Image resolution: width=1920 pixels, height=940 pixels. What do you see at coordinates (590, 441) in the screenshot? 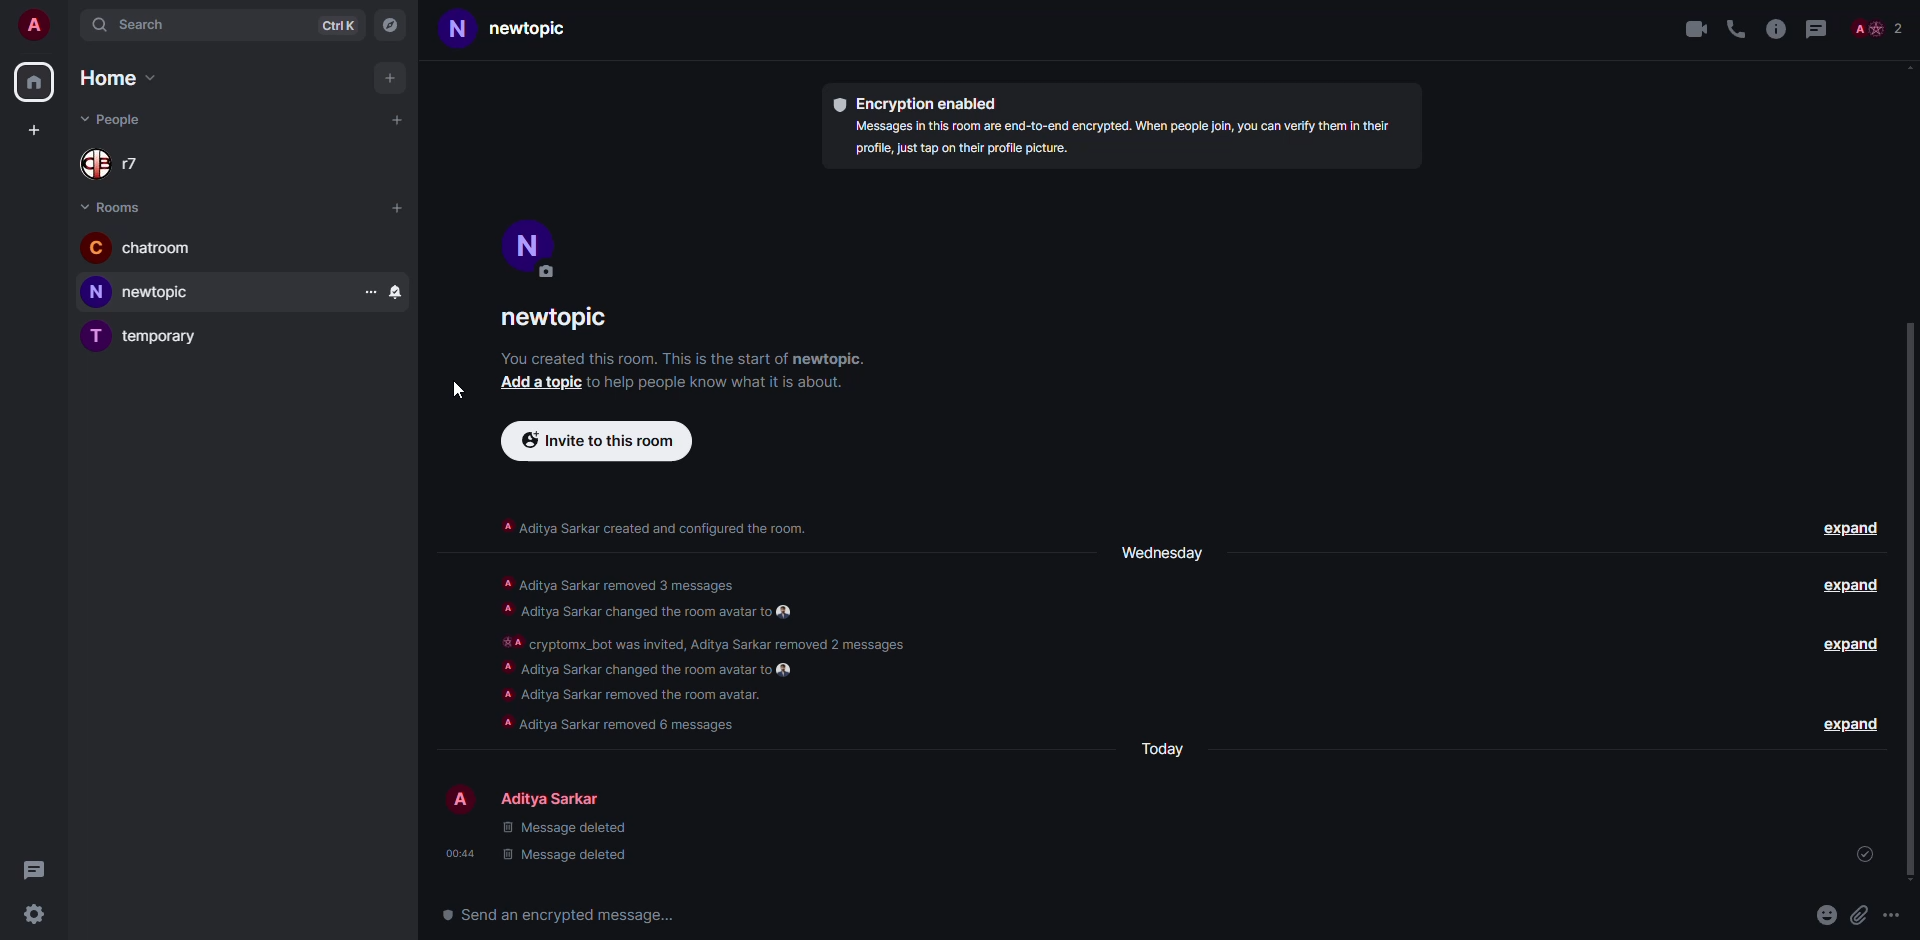
I see `invite to this room` at bounding box center [590, 441].